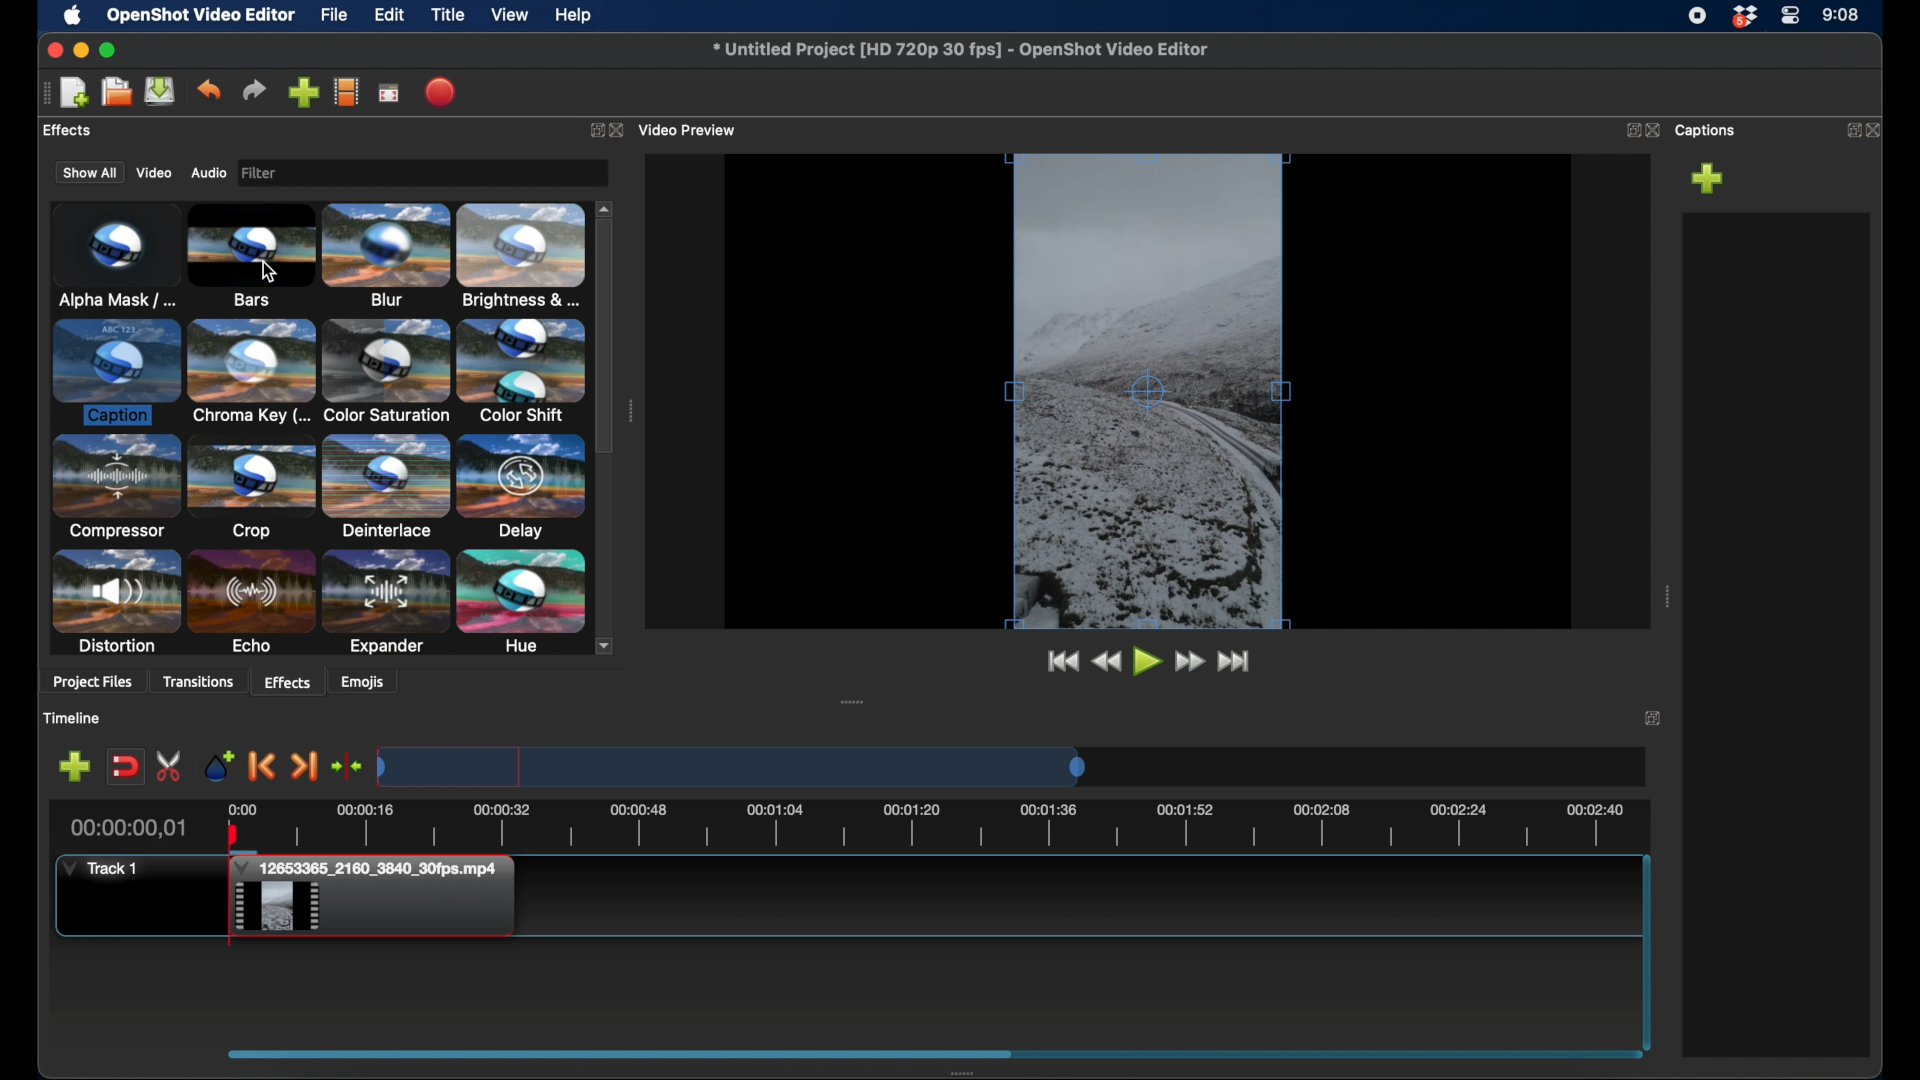 The image size is (1920, 1080). What do you see at coordinates (126, 829) in the screenshot?
I see `current time indicator` at bounding box center [126, 829].